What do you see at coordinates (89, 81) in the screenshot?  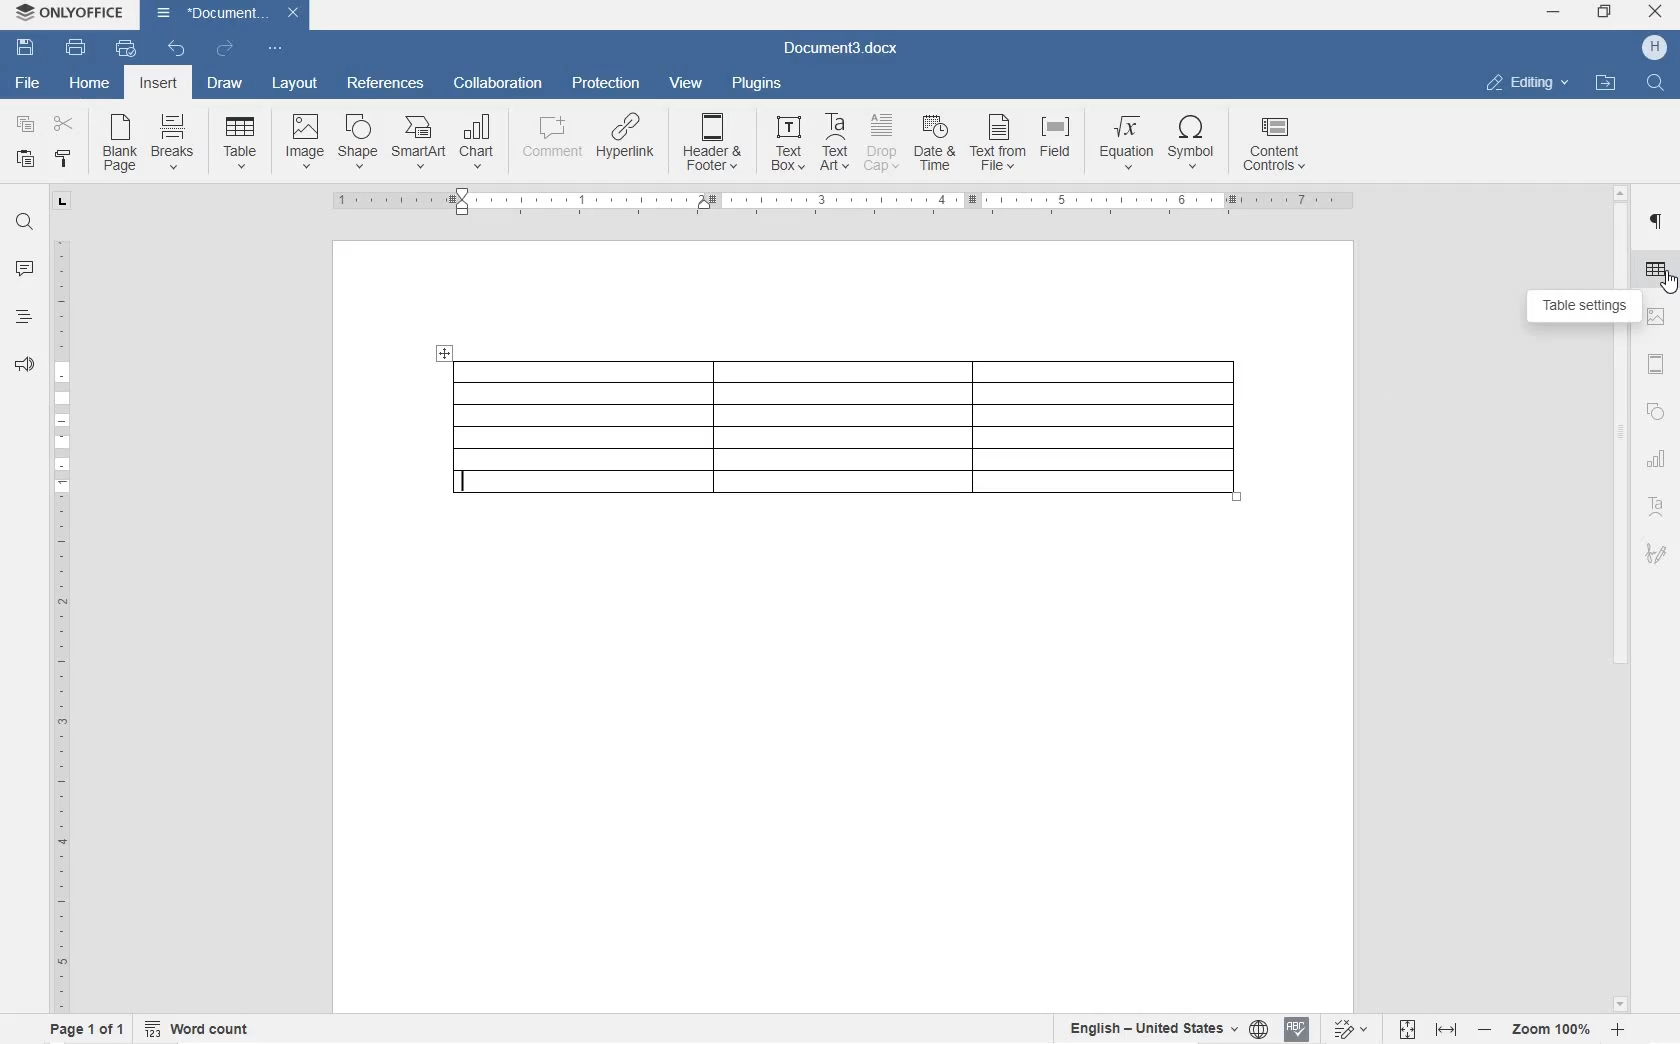 I see `HOME` at bounding box center [89, 81].